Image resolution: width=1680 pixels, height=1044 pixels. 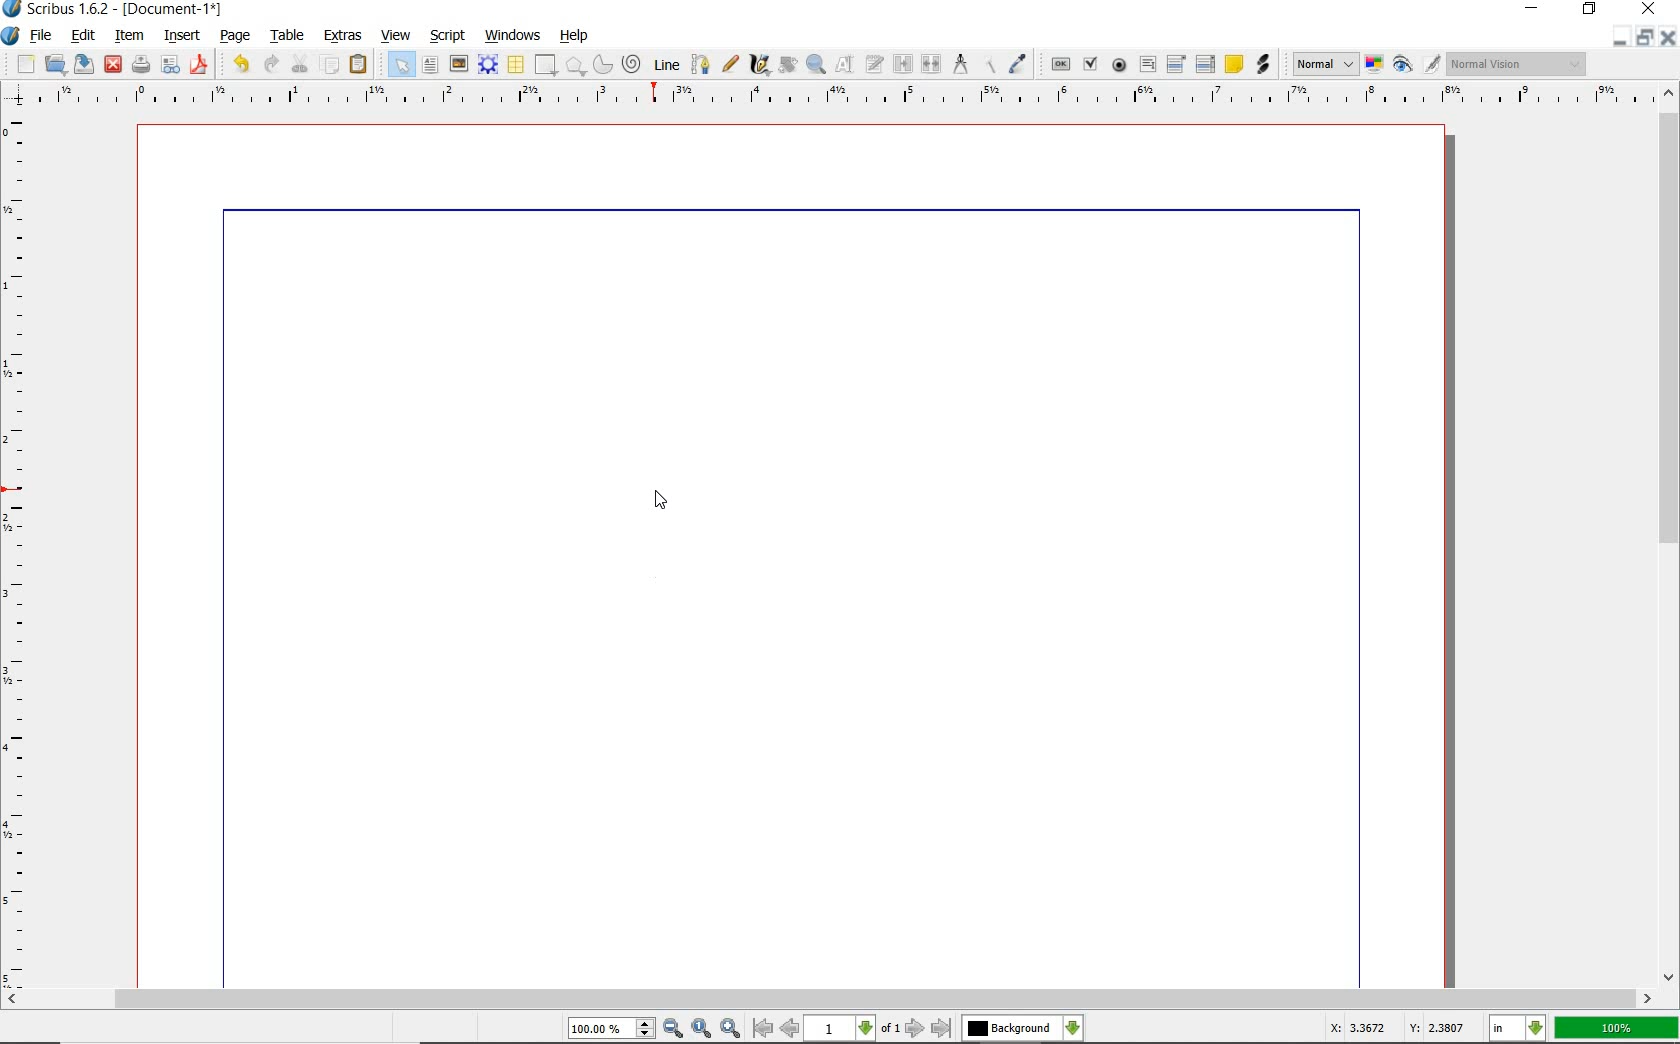 What do you see at coordinates (170, 66) in the screenshot?
I see `preflight verifier` at bounding box center [170, 66].